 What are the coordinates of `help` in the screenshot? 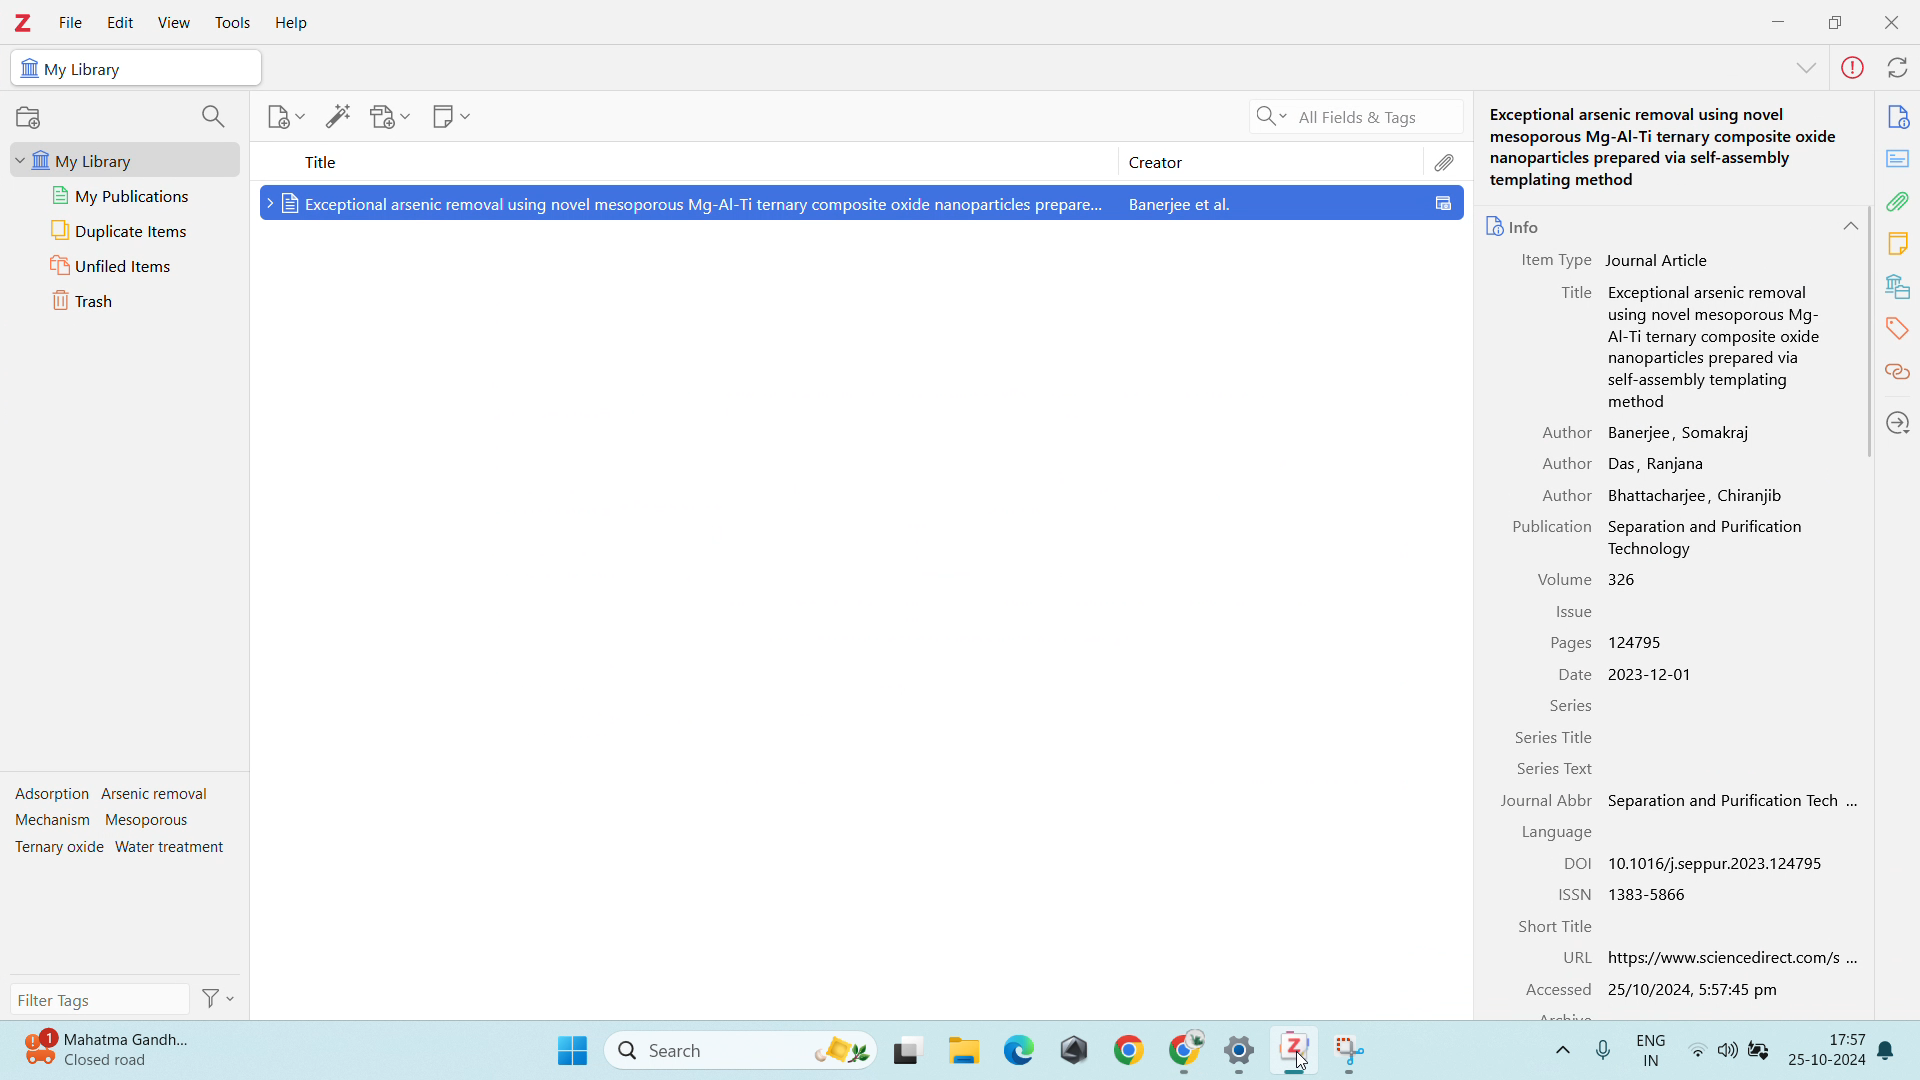 It's located at (292, 24).